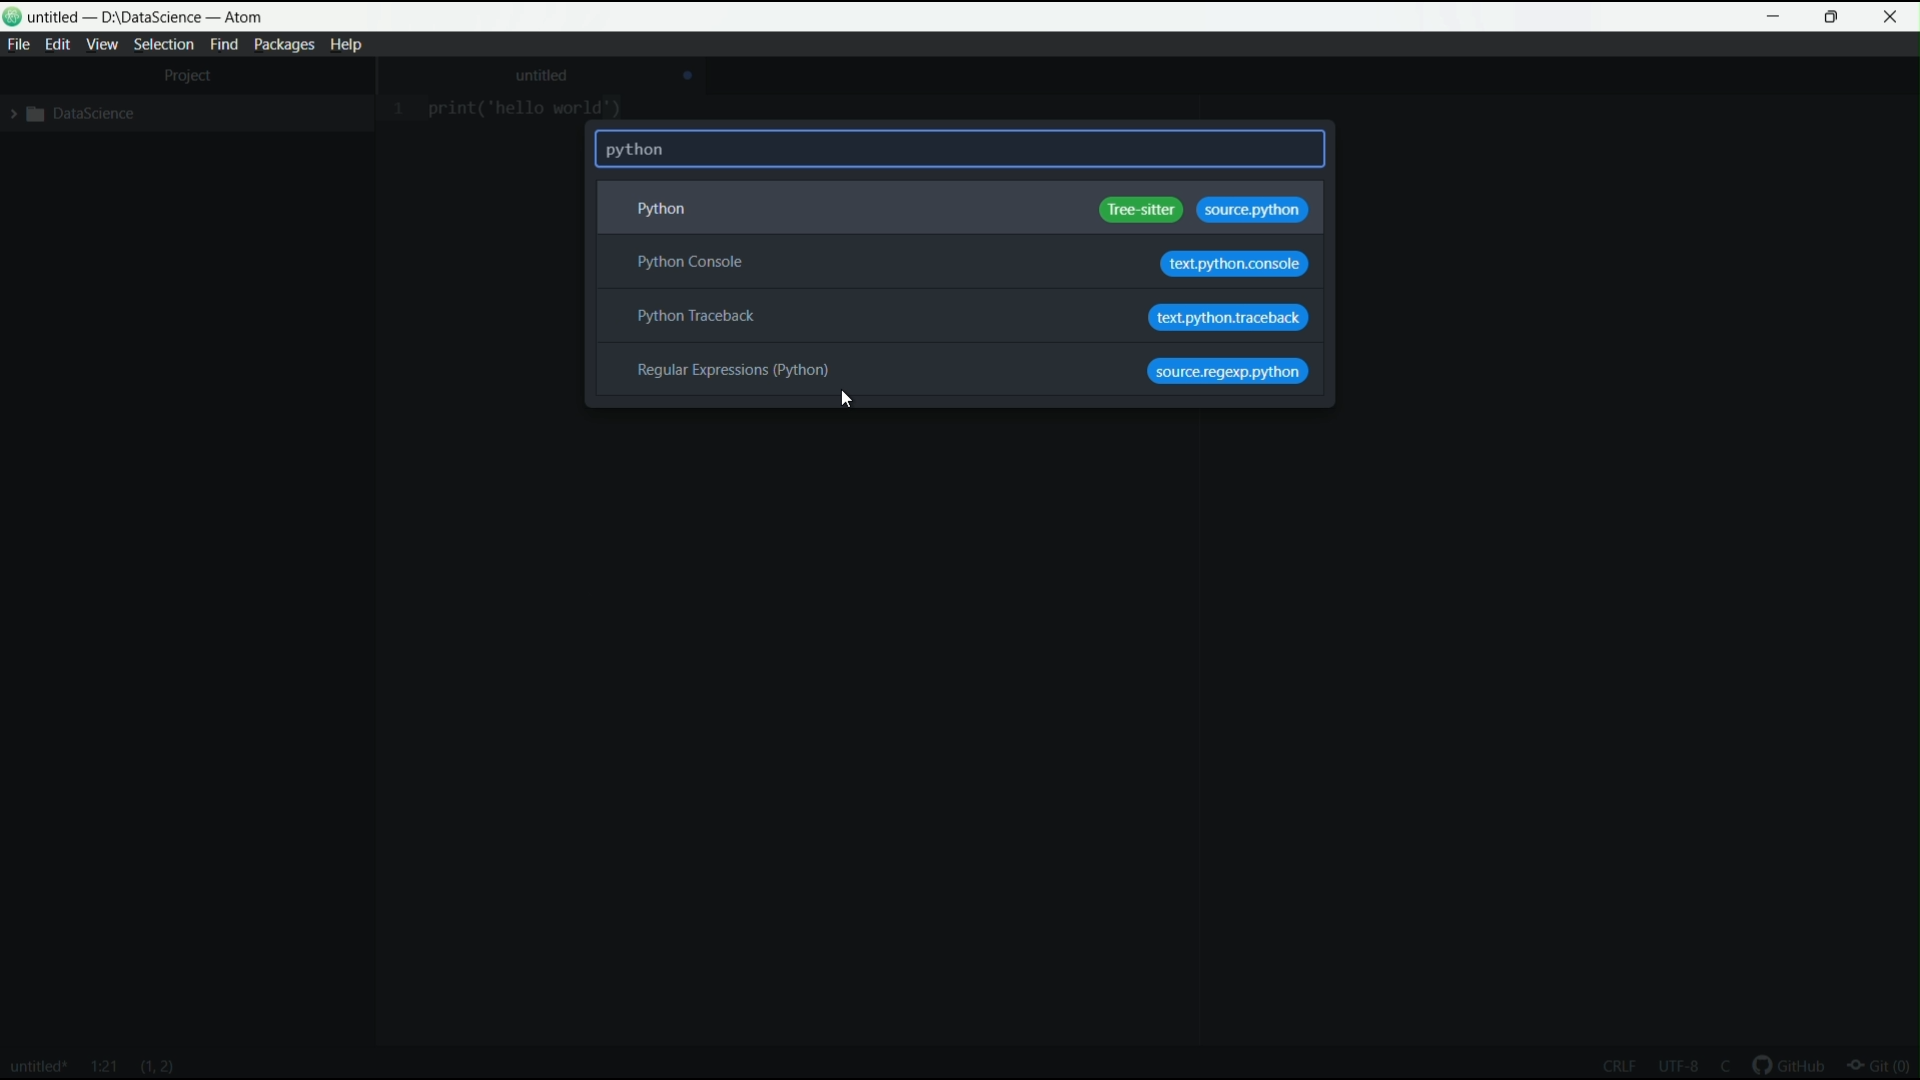 Image resolution: width=1920 pixels, height=1080 pixels. Describe the element at coordinates (1615, 1064) in the screenshot. I see `end line of code sequence` at that location.